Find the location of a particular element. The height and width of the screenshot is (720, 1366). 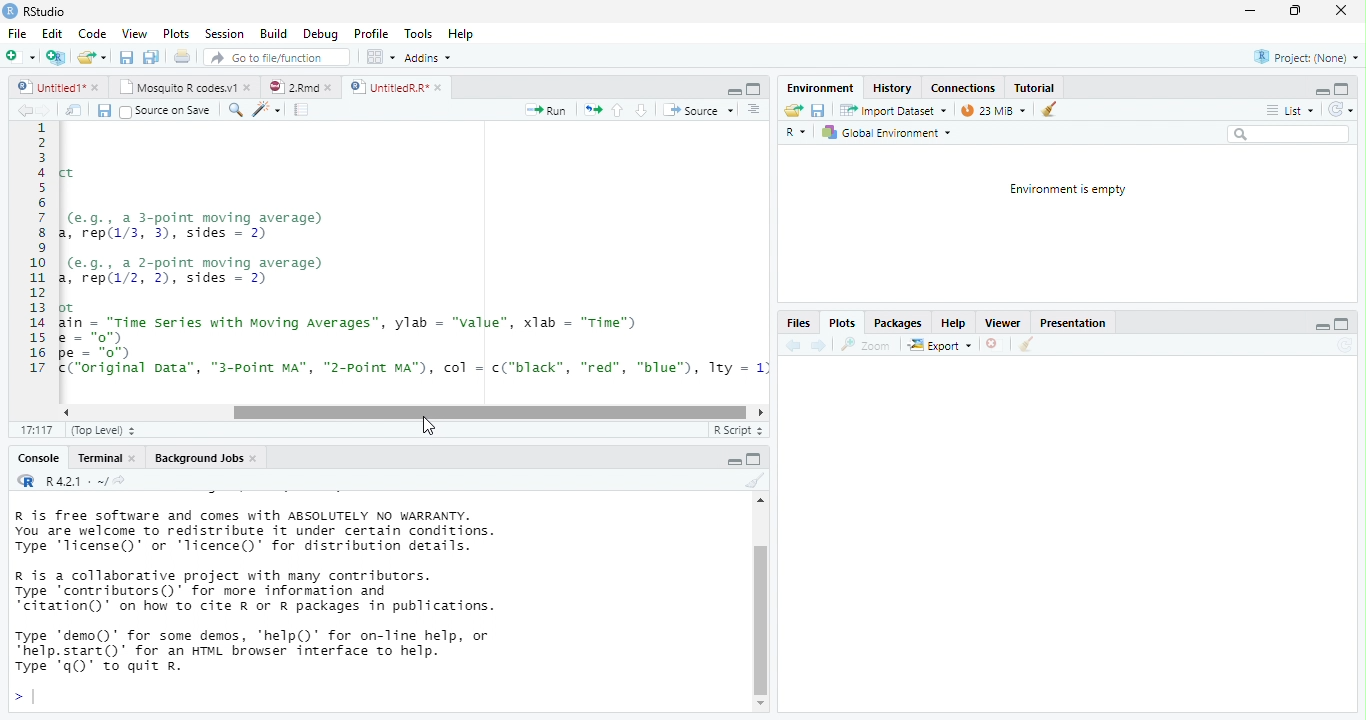

clear is located at coordinates (1049, 108).